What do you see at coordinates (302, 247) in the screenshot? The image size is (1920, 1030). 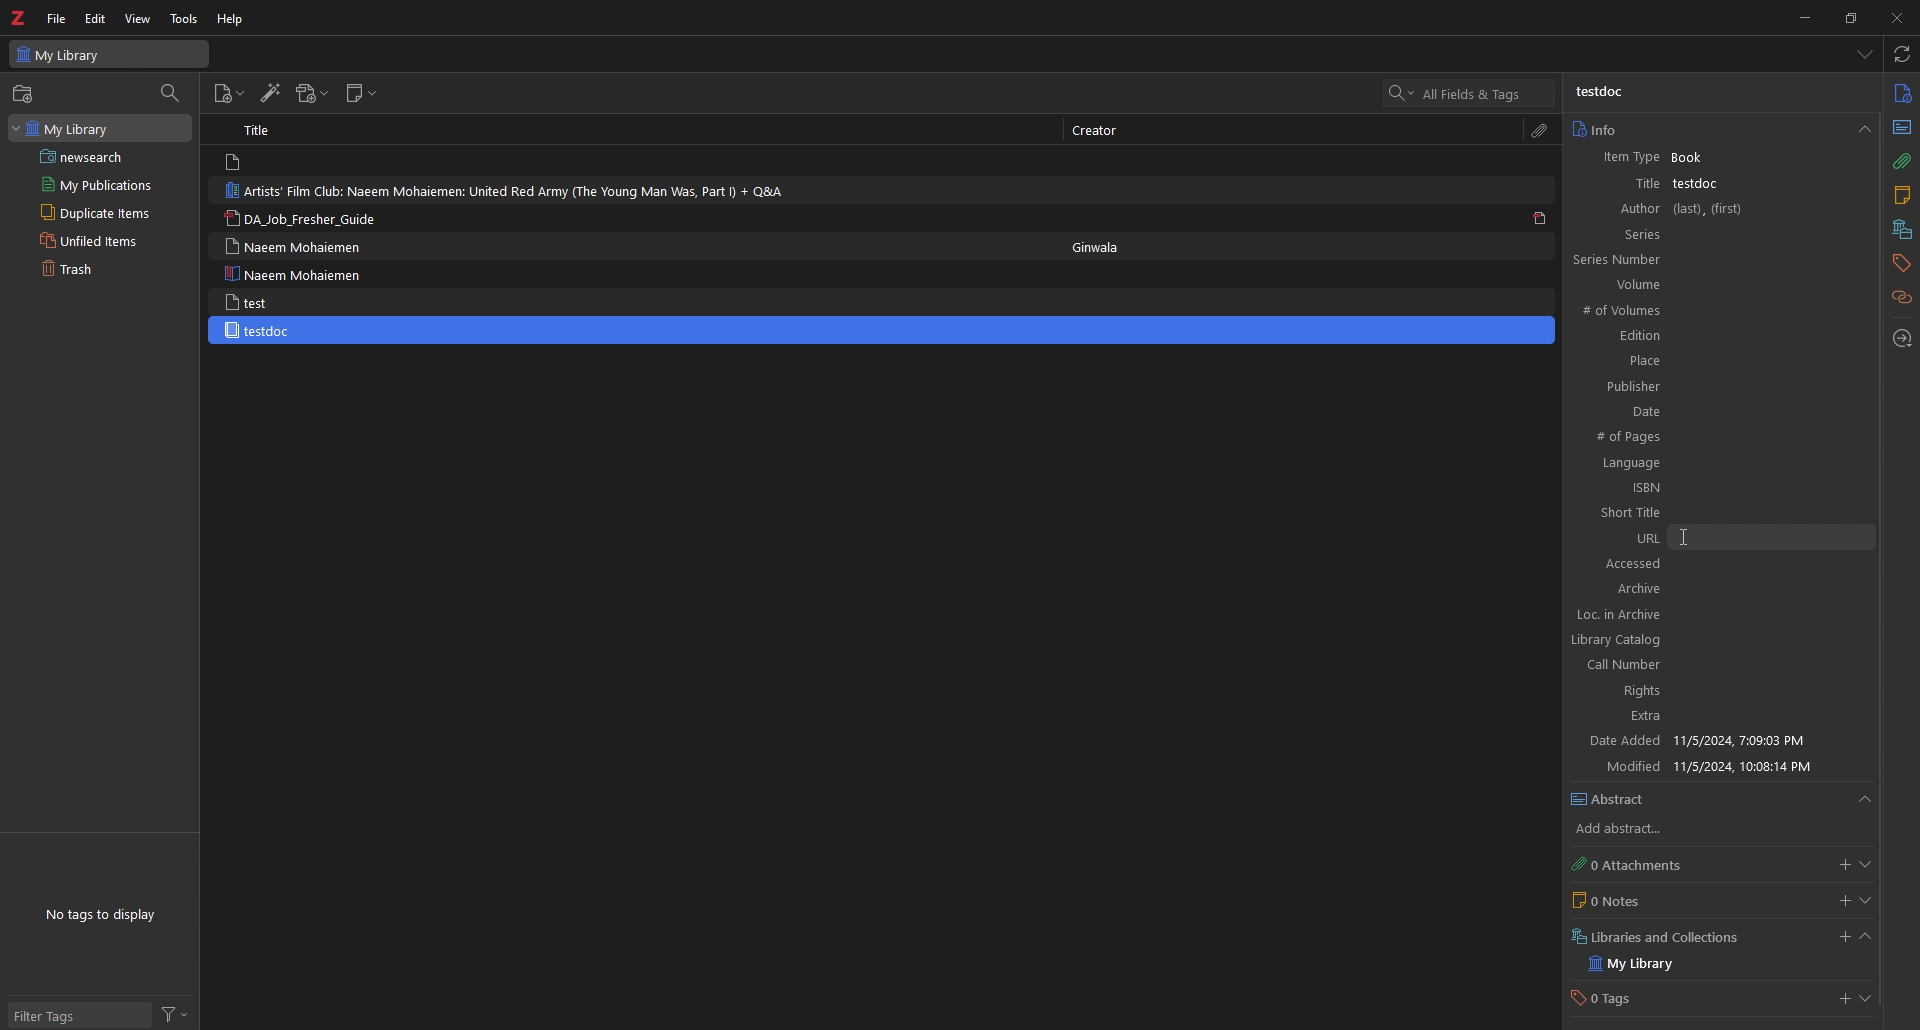 I see `Naeem Mohaiemen` at bounding box center [302, 247].